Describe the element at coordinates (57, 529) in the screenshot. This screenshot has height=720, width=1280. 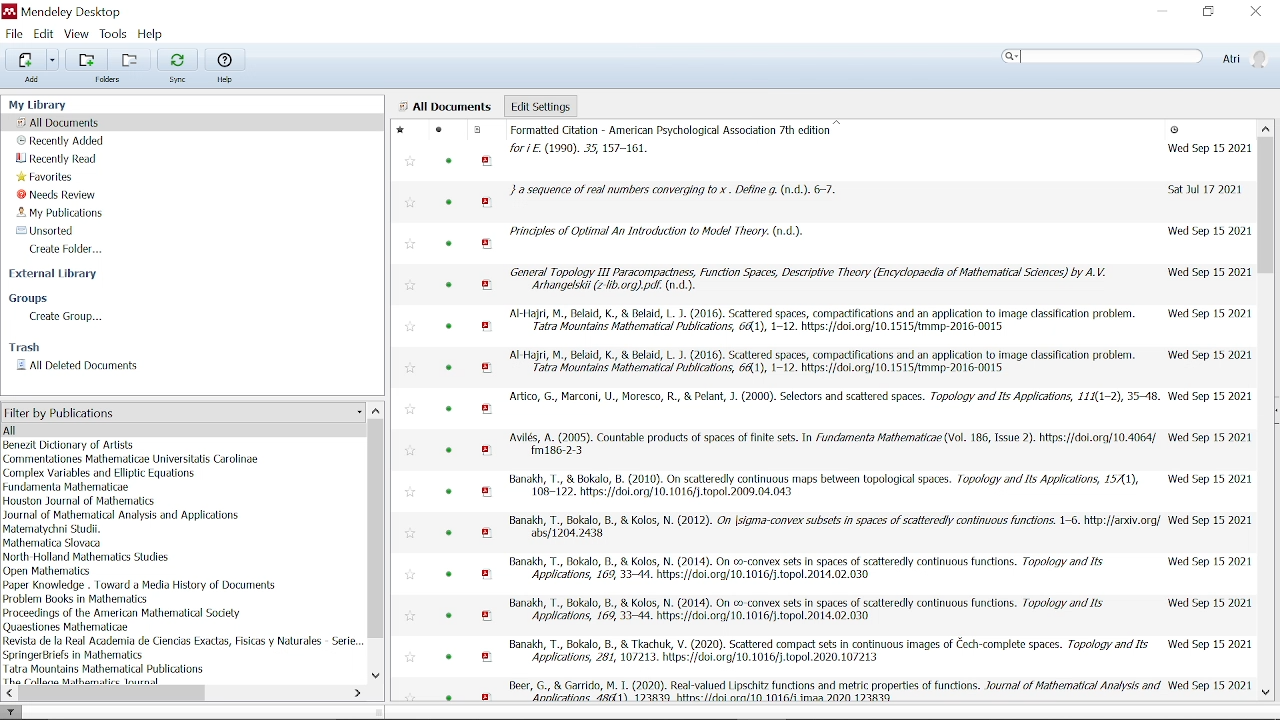
I see `author` at that location.